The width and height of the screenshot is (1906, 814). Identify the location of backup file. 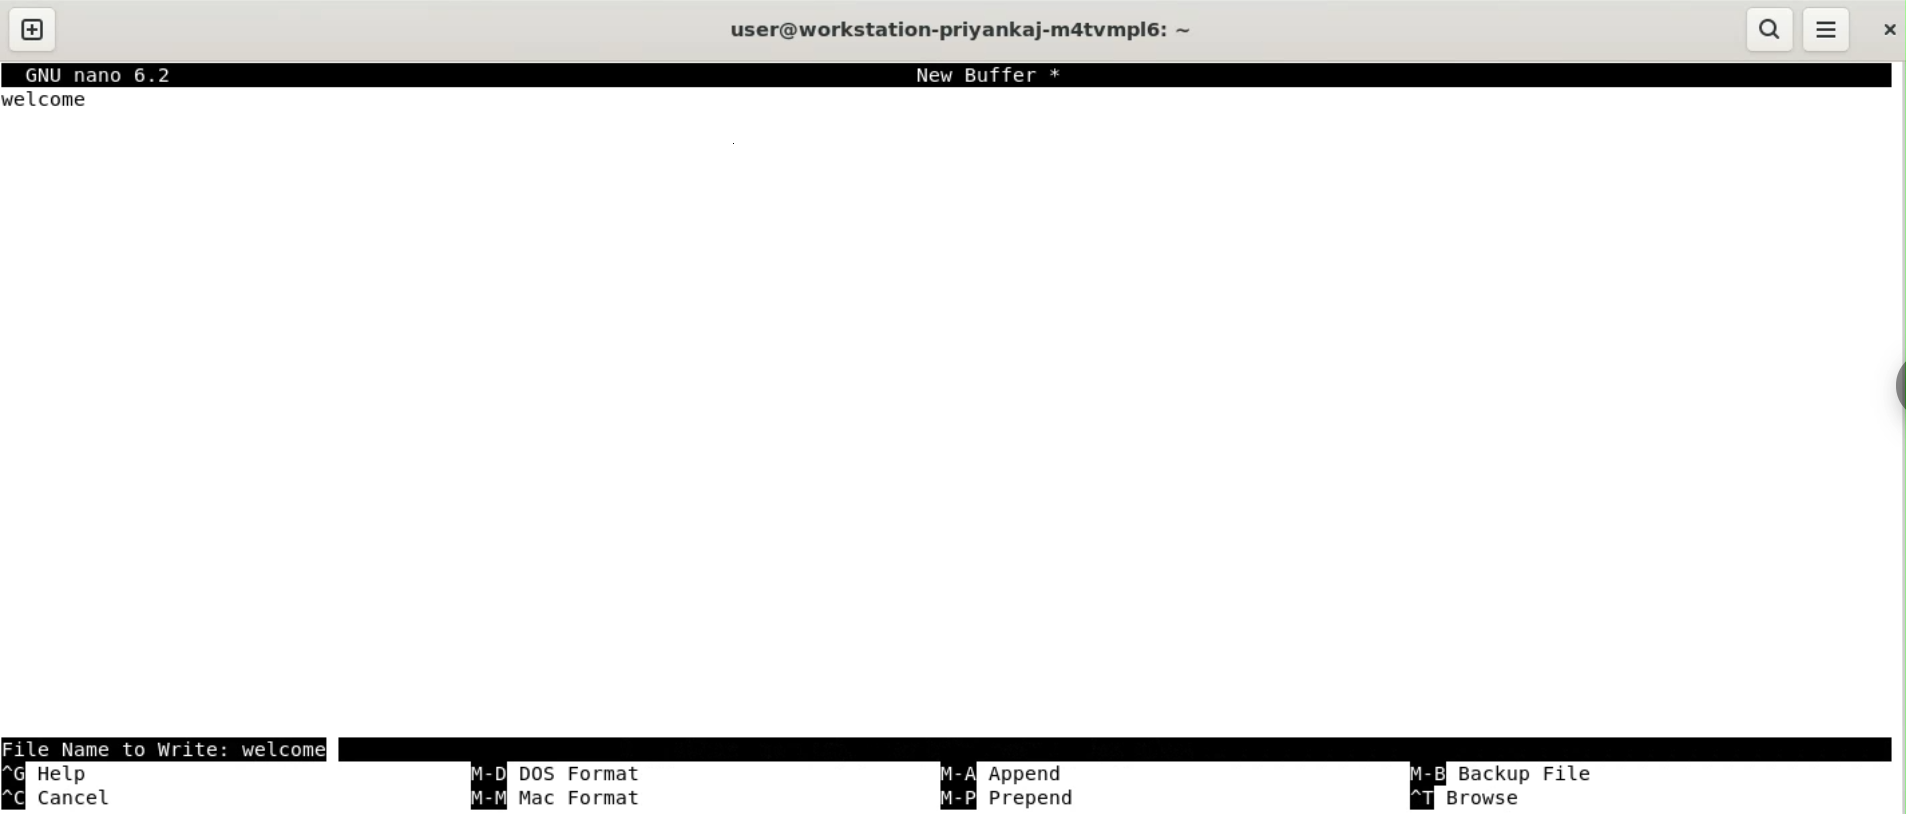
(1499, 773).